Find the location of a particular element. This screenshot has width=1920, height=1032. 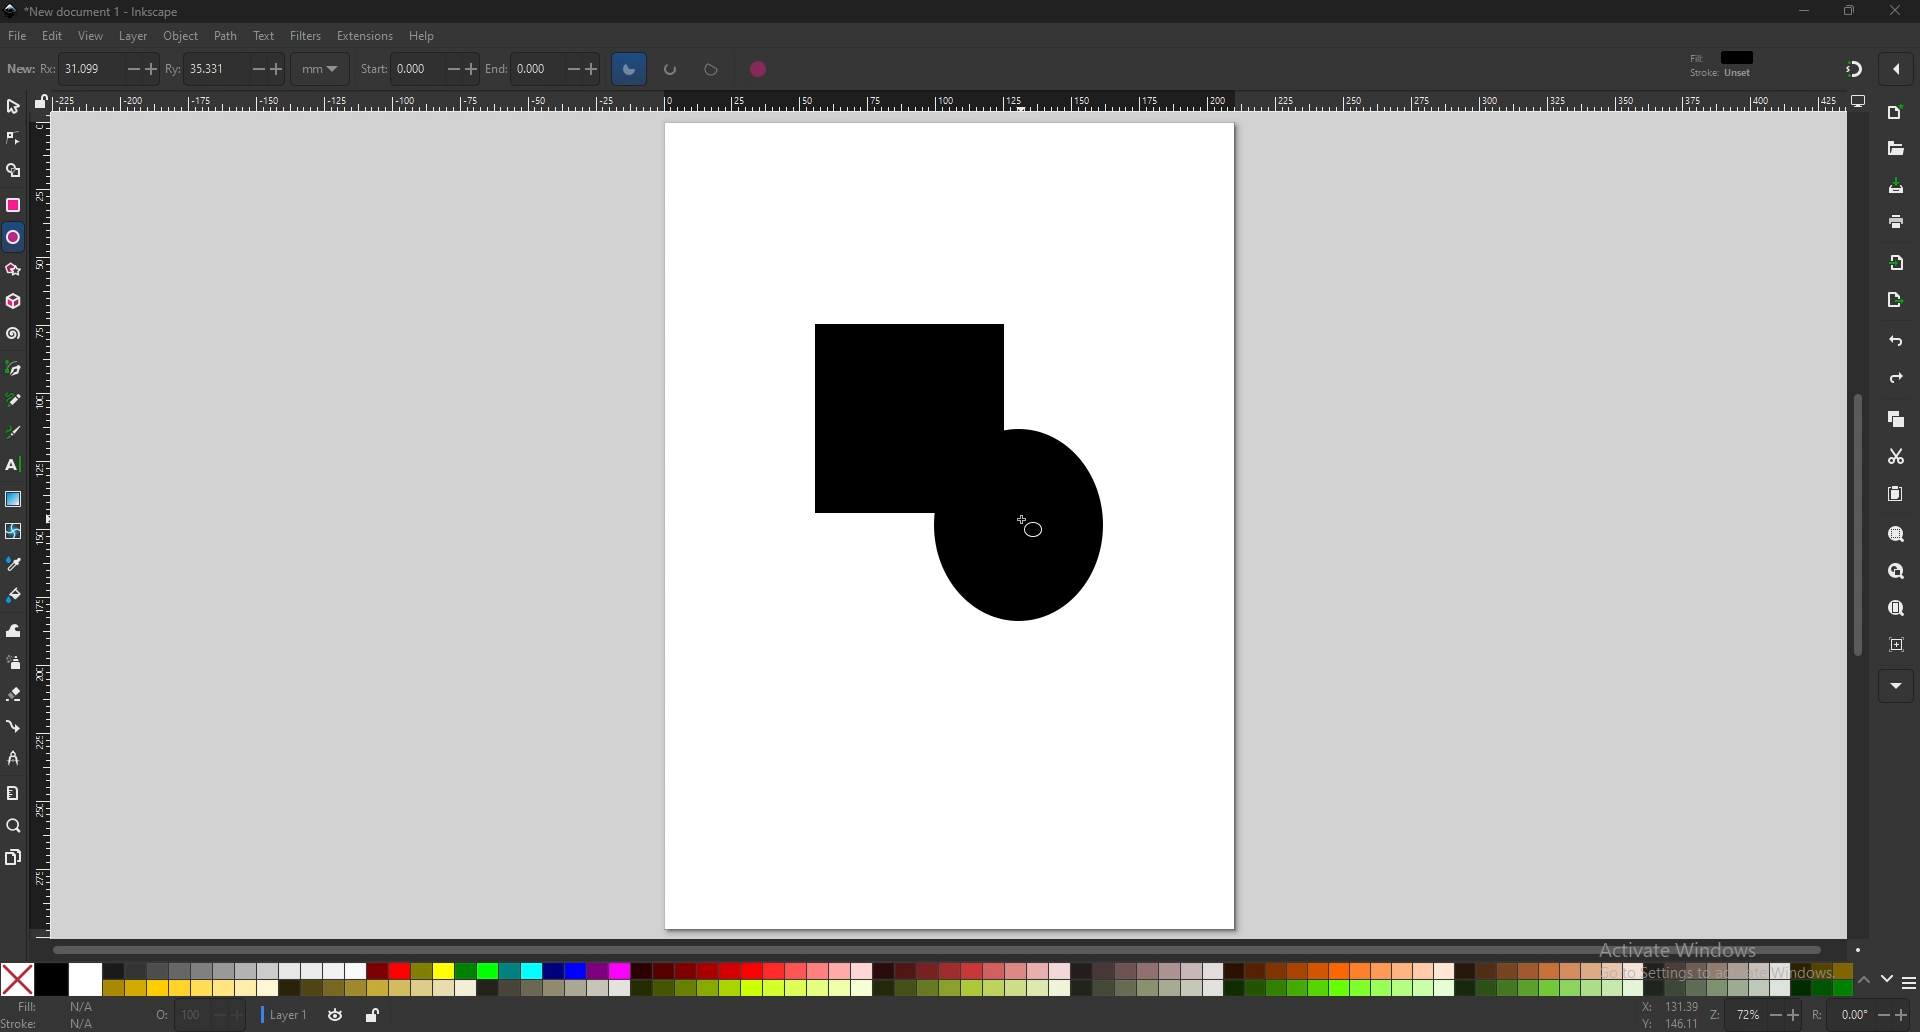

extensions is located at coordinates (363, 36).